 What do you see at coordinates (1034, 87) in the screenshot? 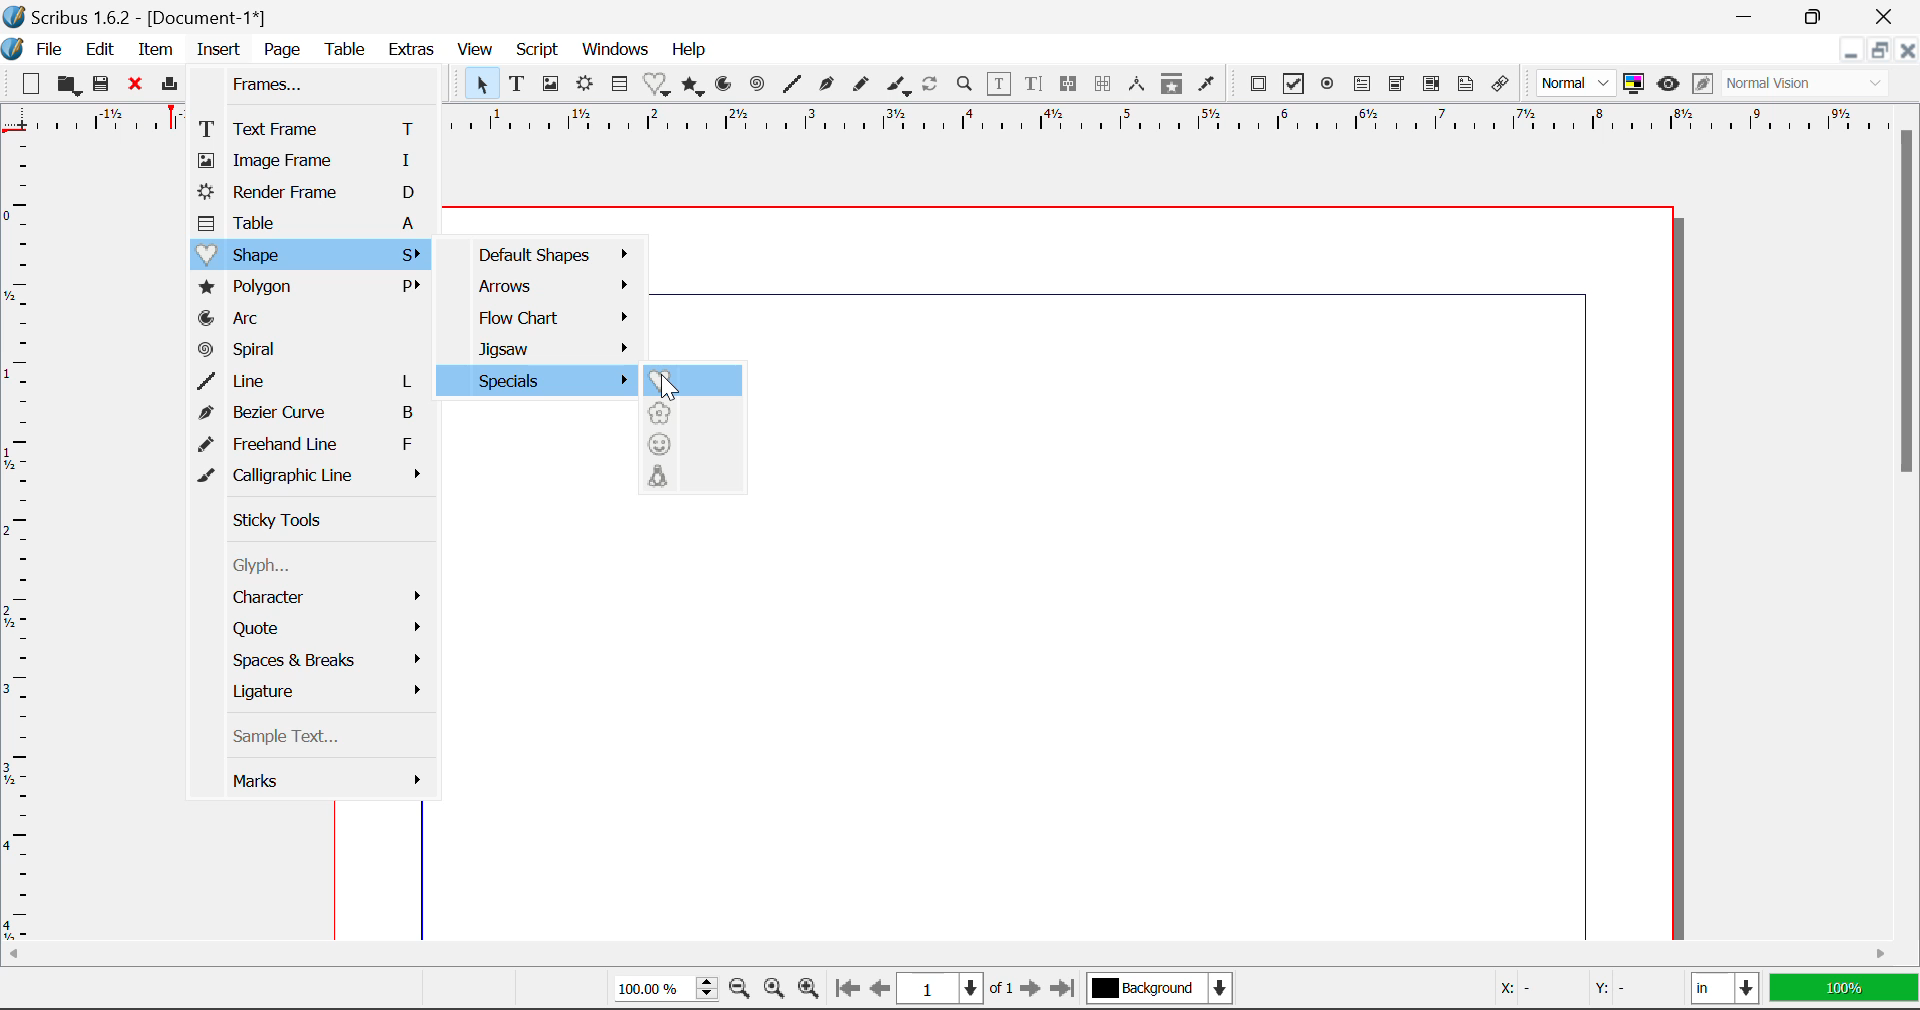
I see `Edit Text in Story Editor` at bounding box center [1034, 87].